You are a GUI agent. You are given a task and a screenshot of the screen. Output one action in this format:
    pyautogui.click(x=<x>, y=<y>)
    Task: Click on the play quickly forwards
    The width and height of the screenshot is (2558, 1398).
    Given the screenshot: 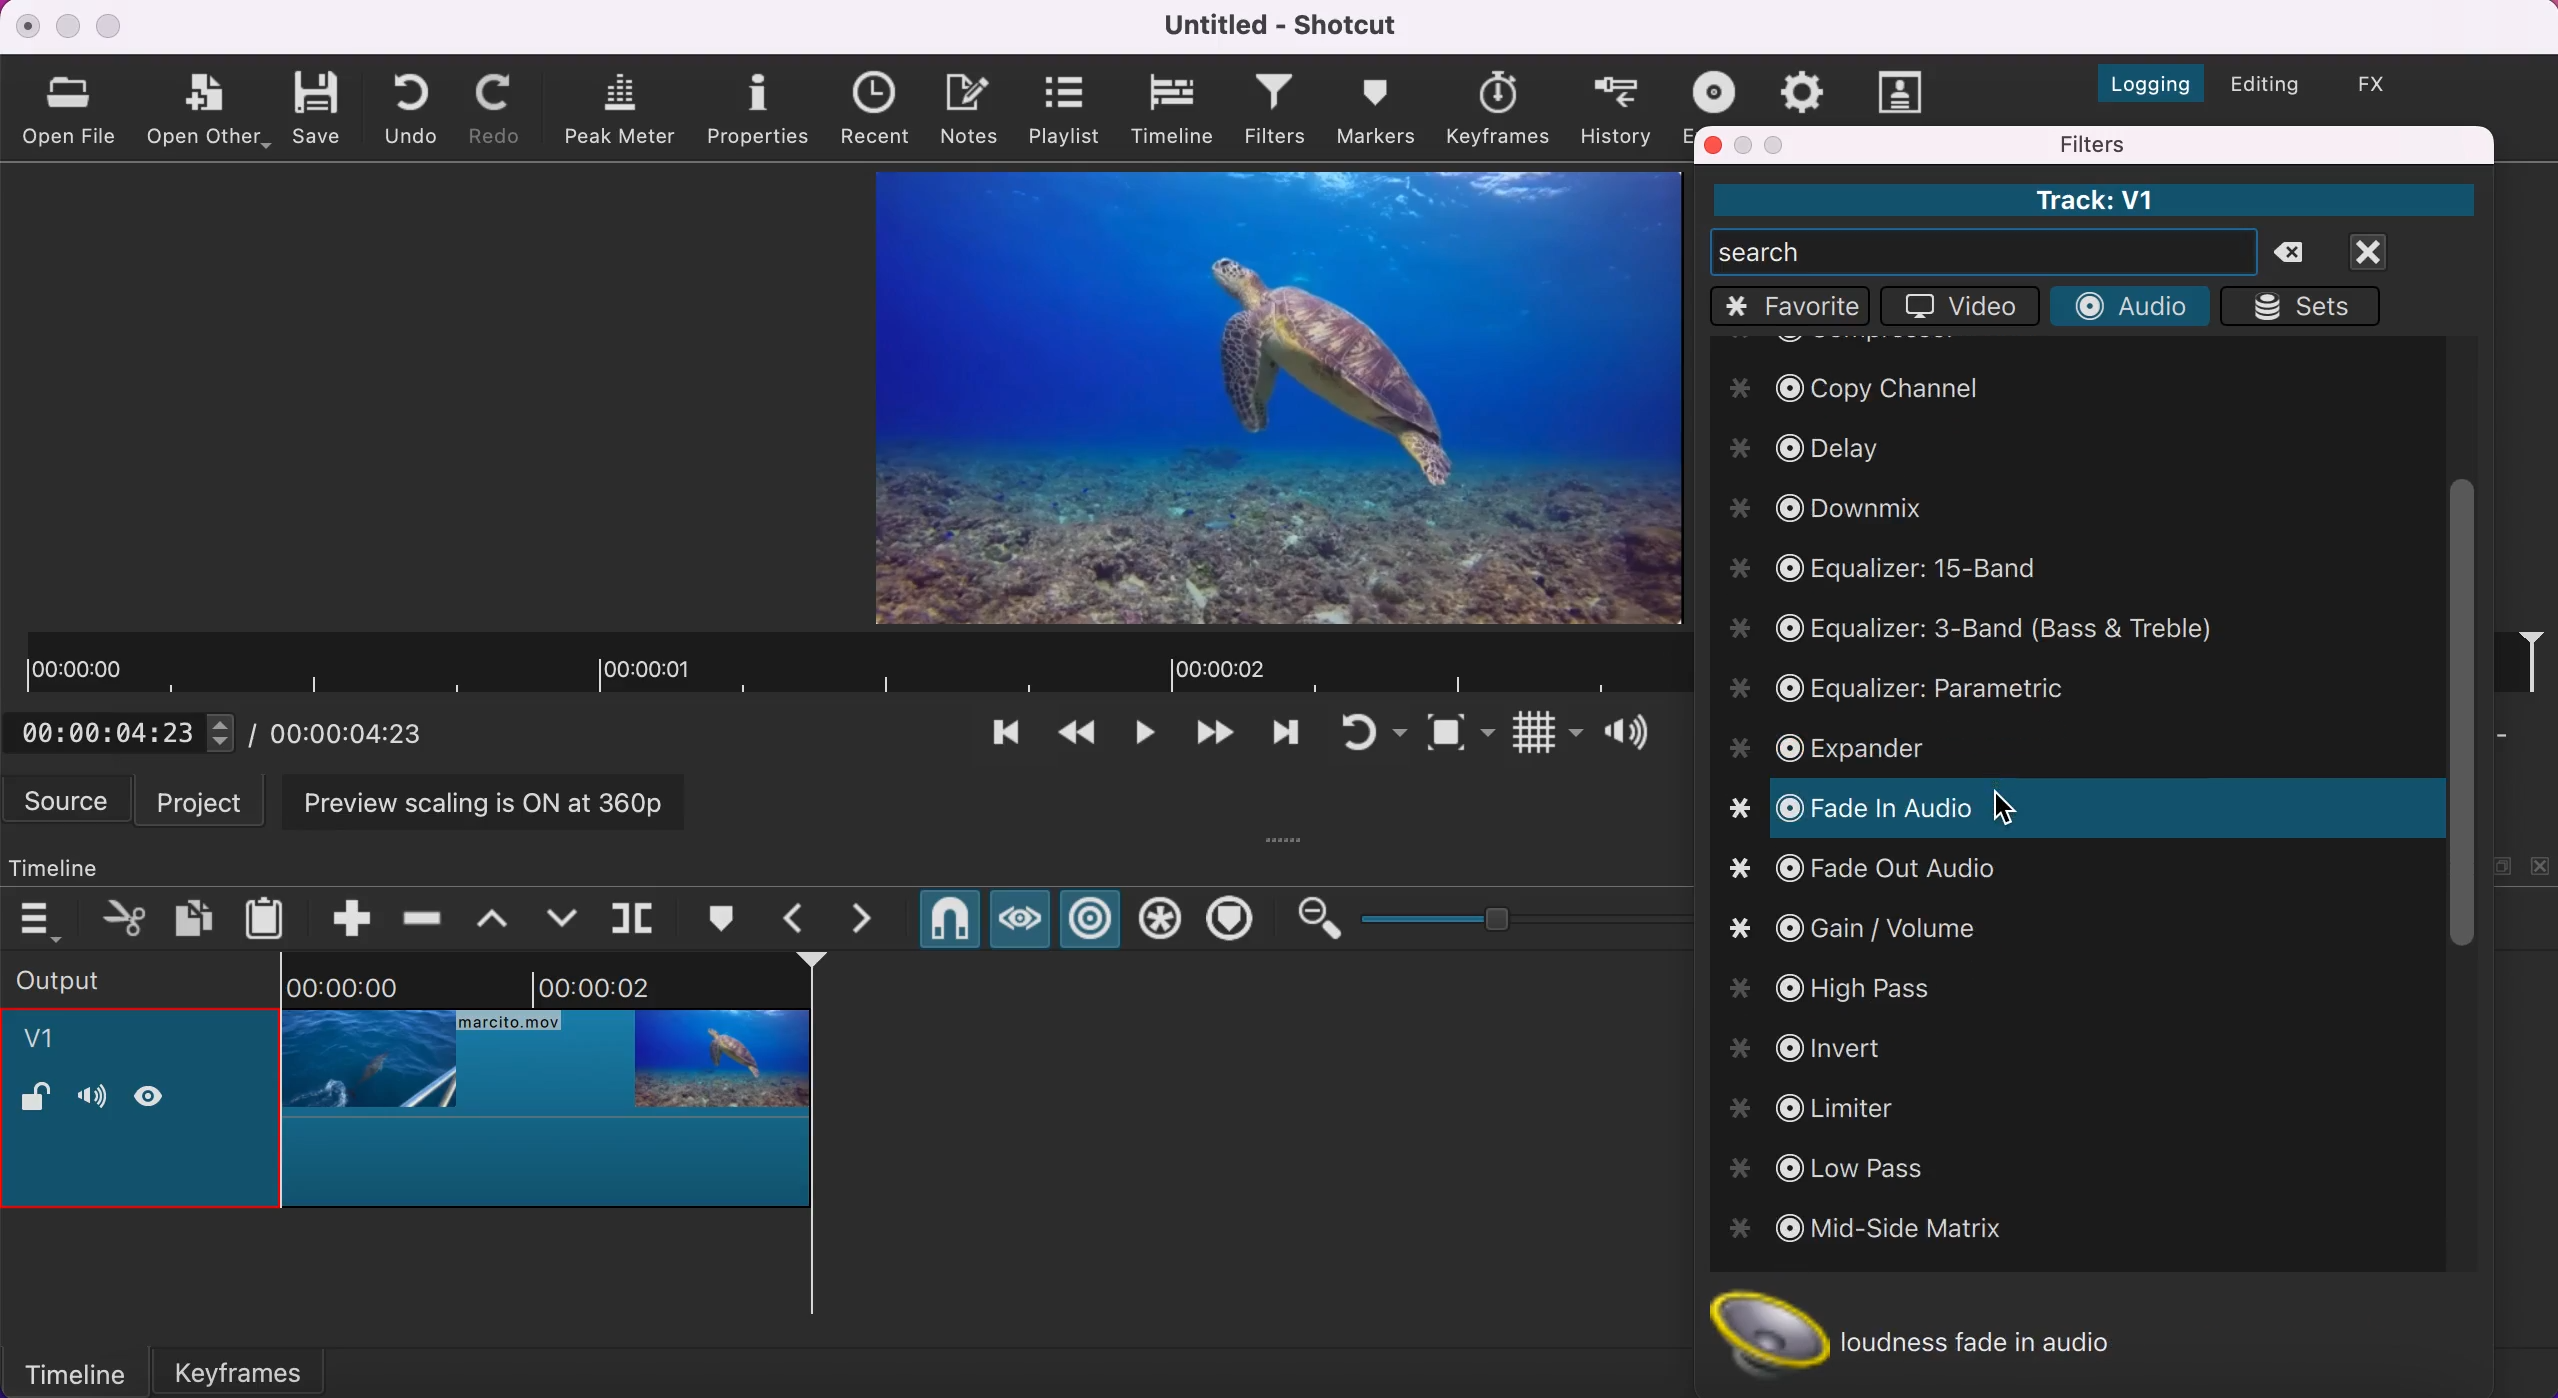 What is the action you would take?
    pyautogui.click(x=1282, y=738)
    